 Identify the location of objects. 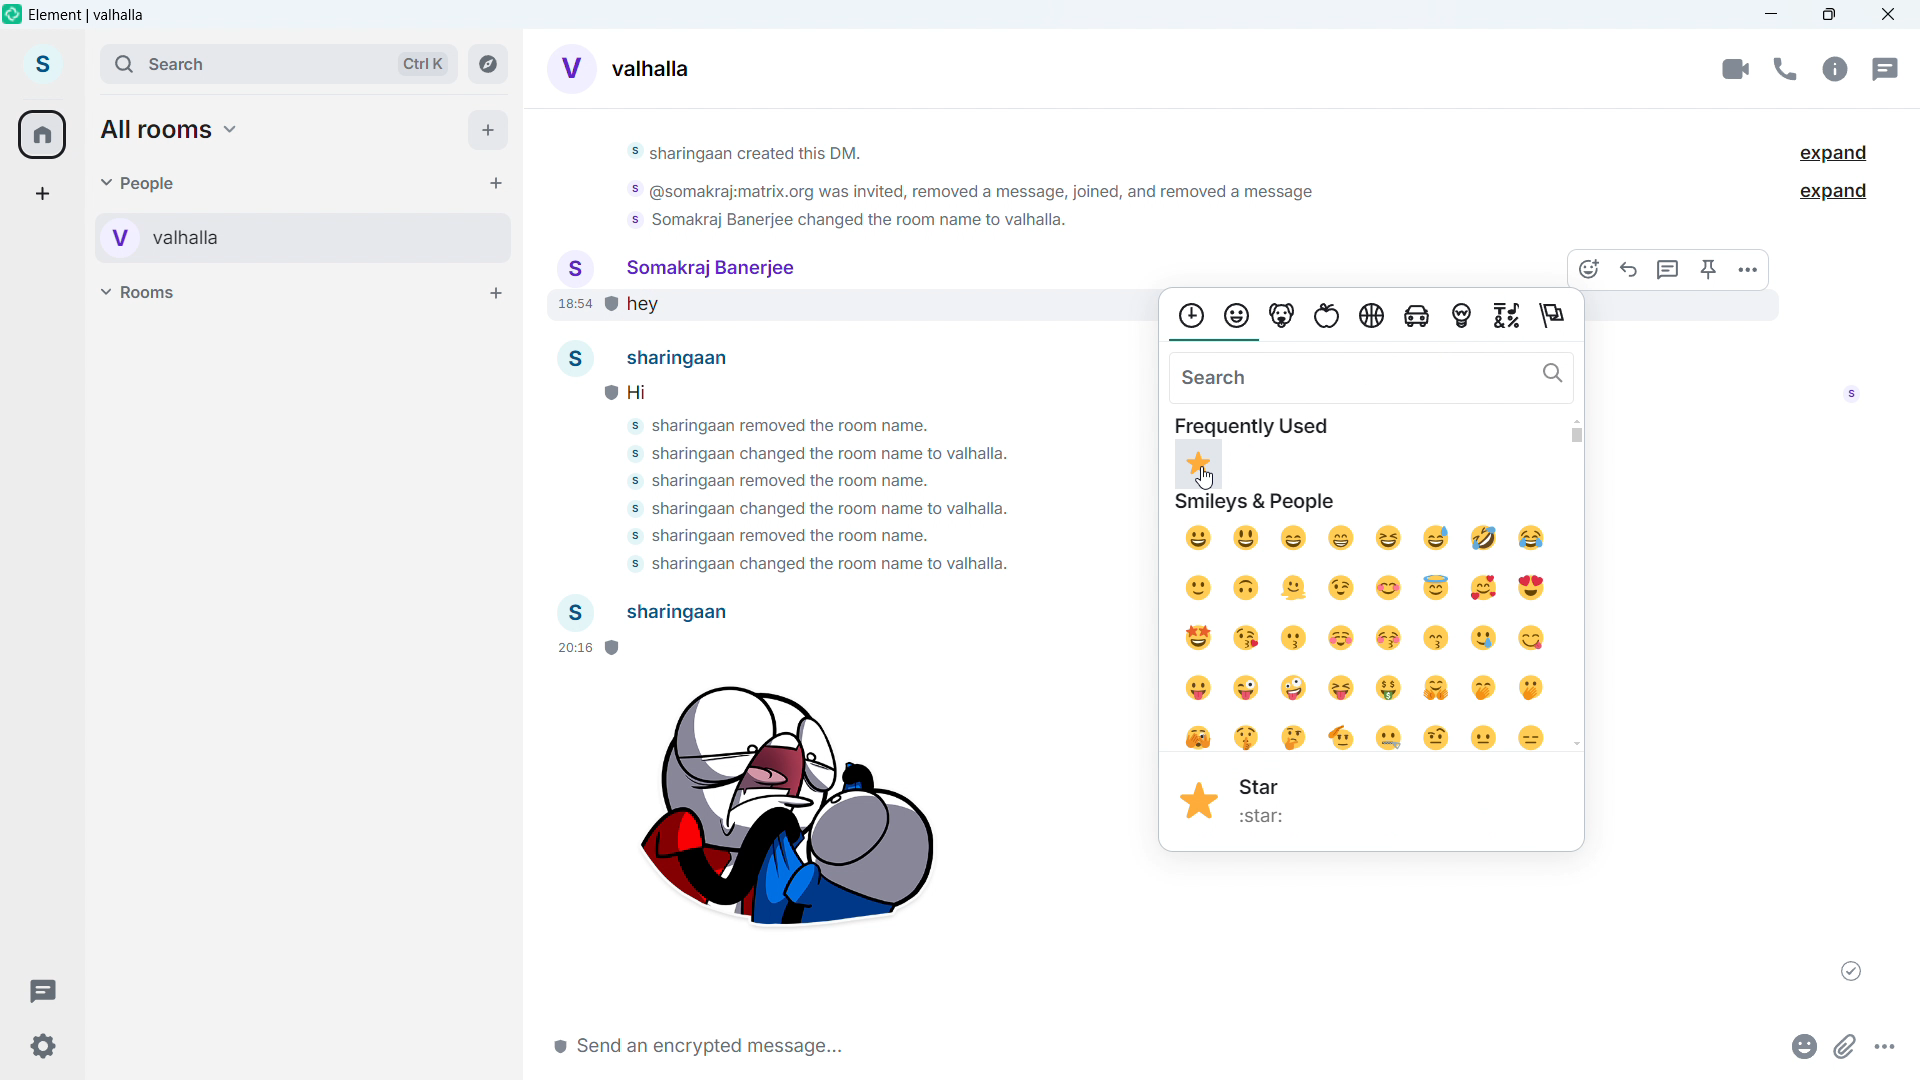
(1464, 319).